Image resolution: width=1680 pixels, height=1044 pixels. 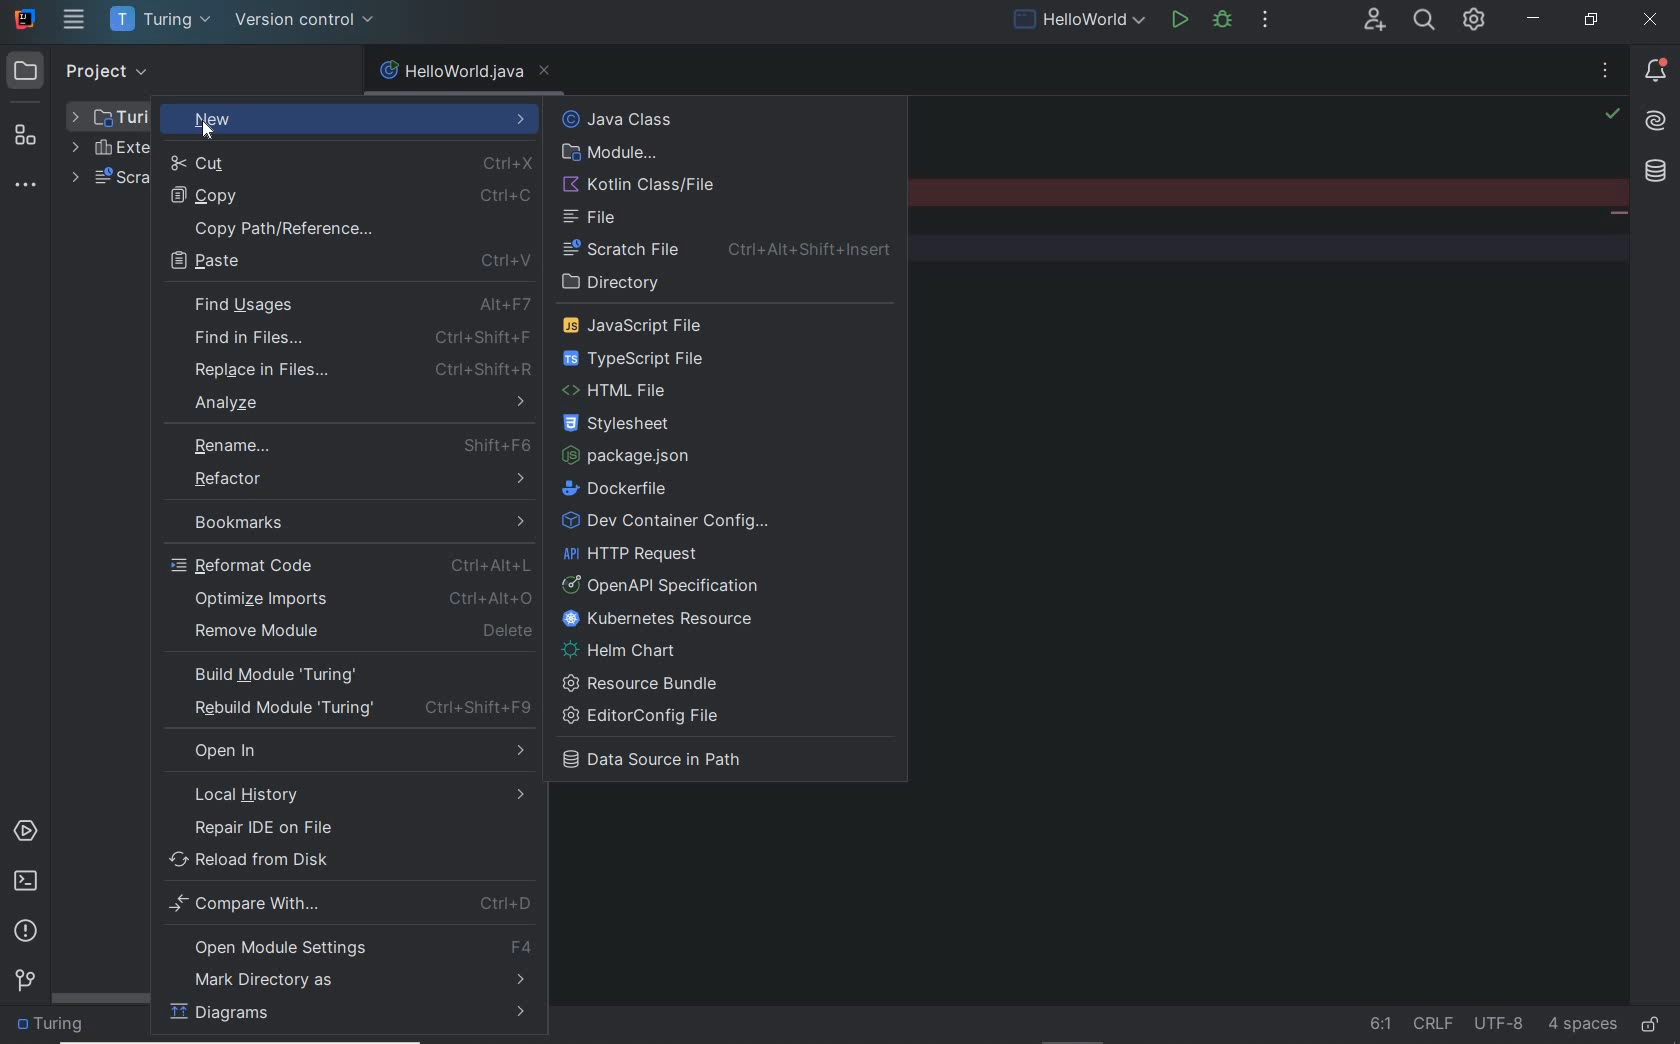 I want to click on go to line, so click(x=1381, y=1024).